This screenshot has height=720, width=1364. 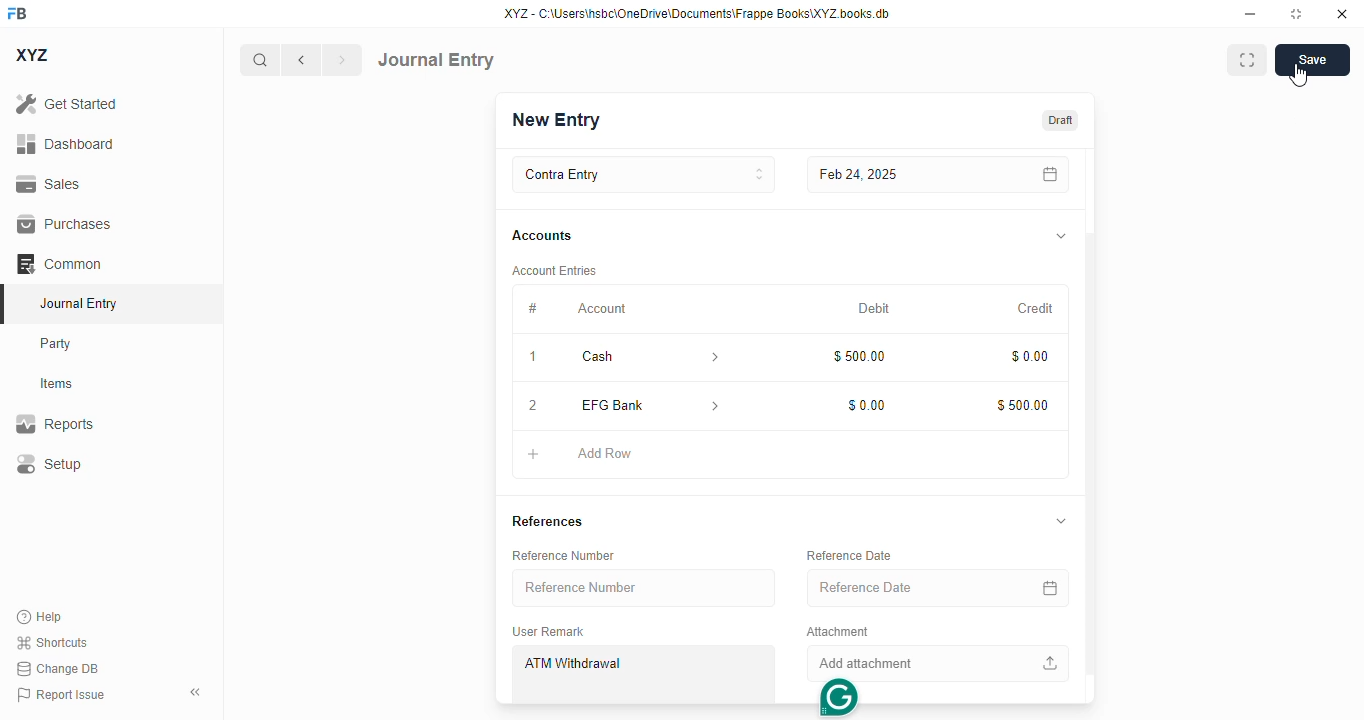 I want to click on account entries, so click(x=553, y=271).